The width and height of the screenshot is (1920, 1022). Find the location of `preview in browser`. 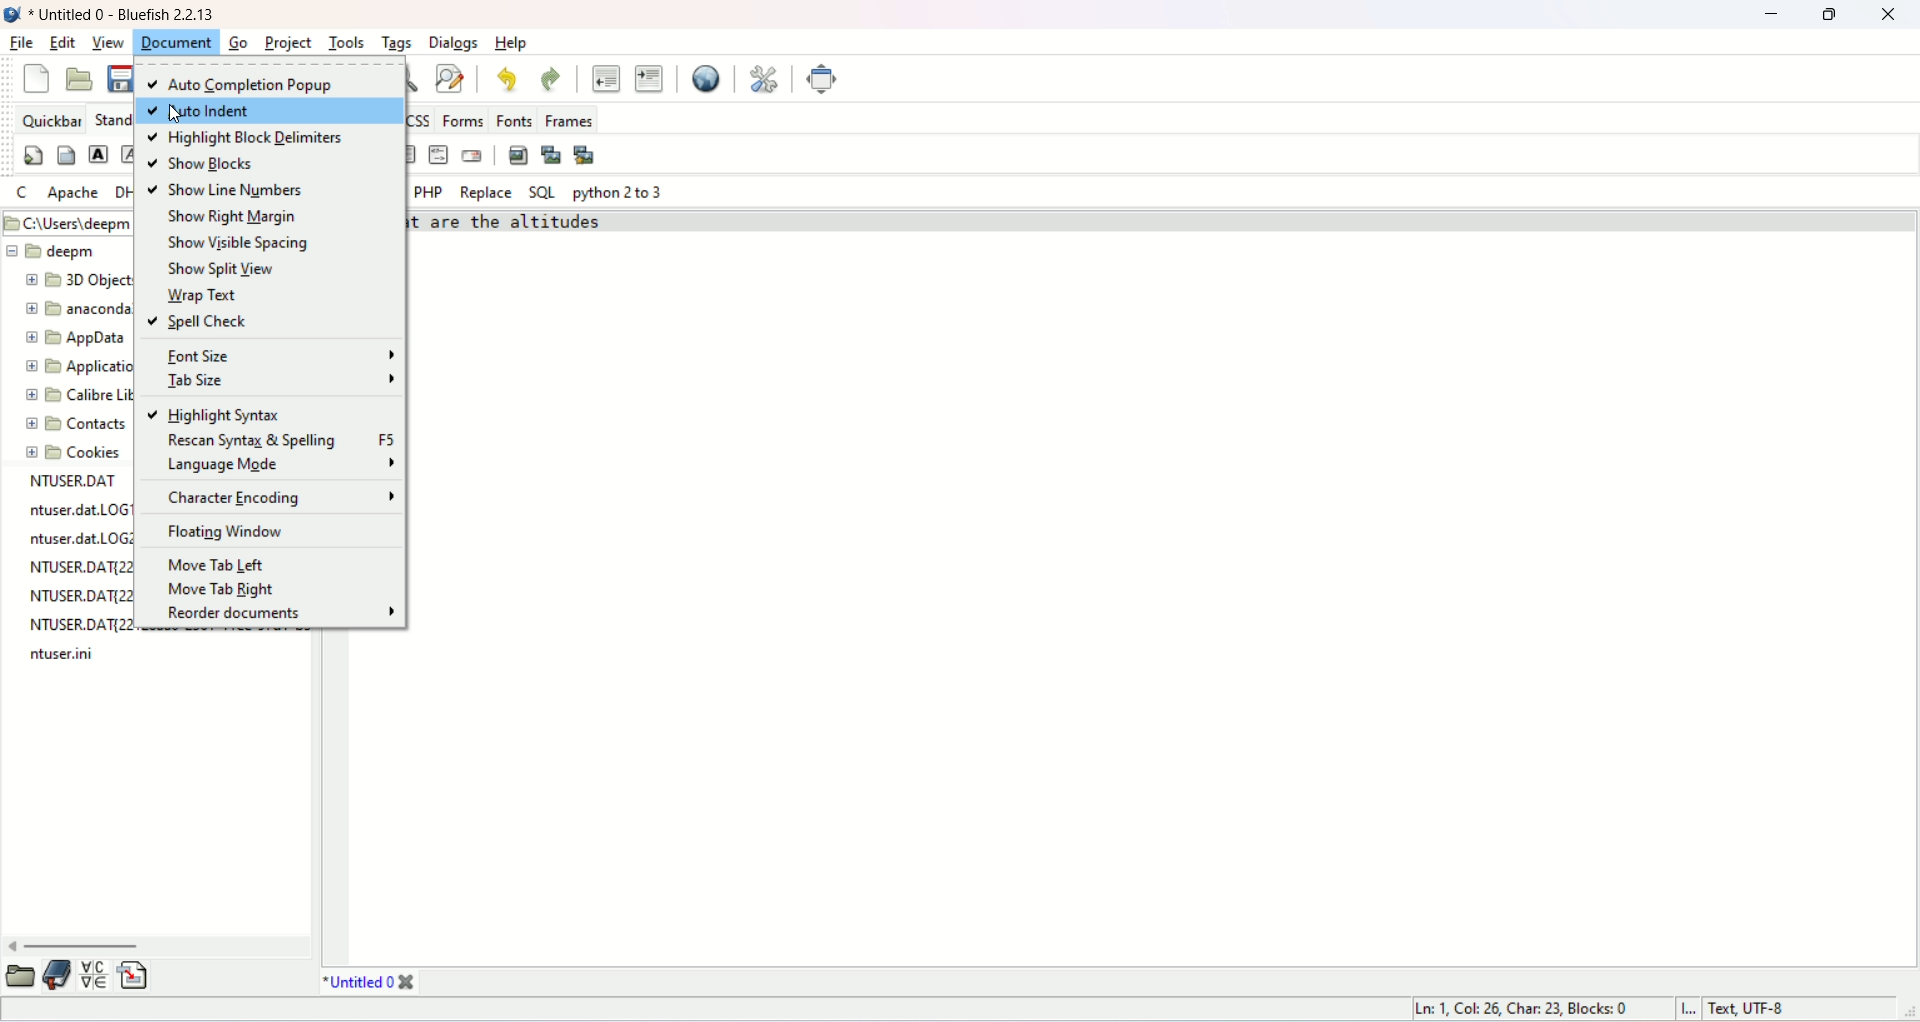

preview in browser is located at coordinates (706, 79).